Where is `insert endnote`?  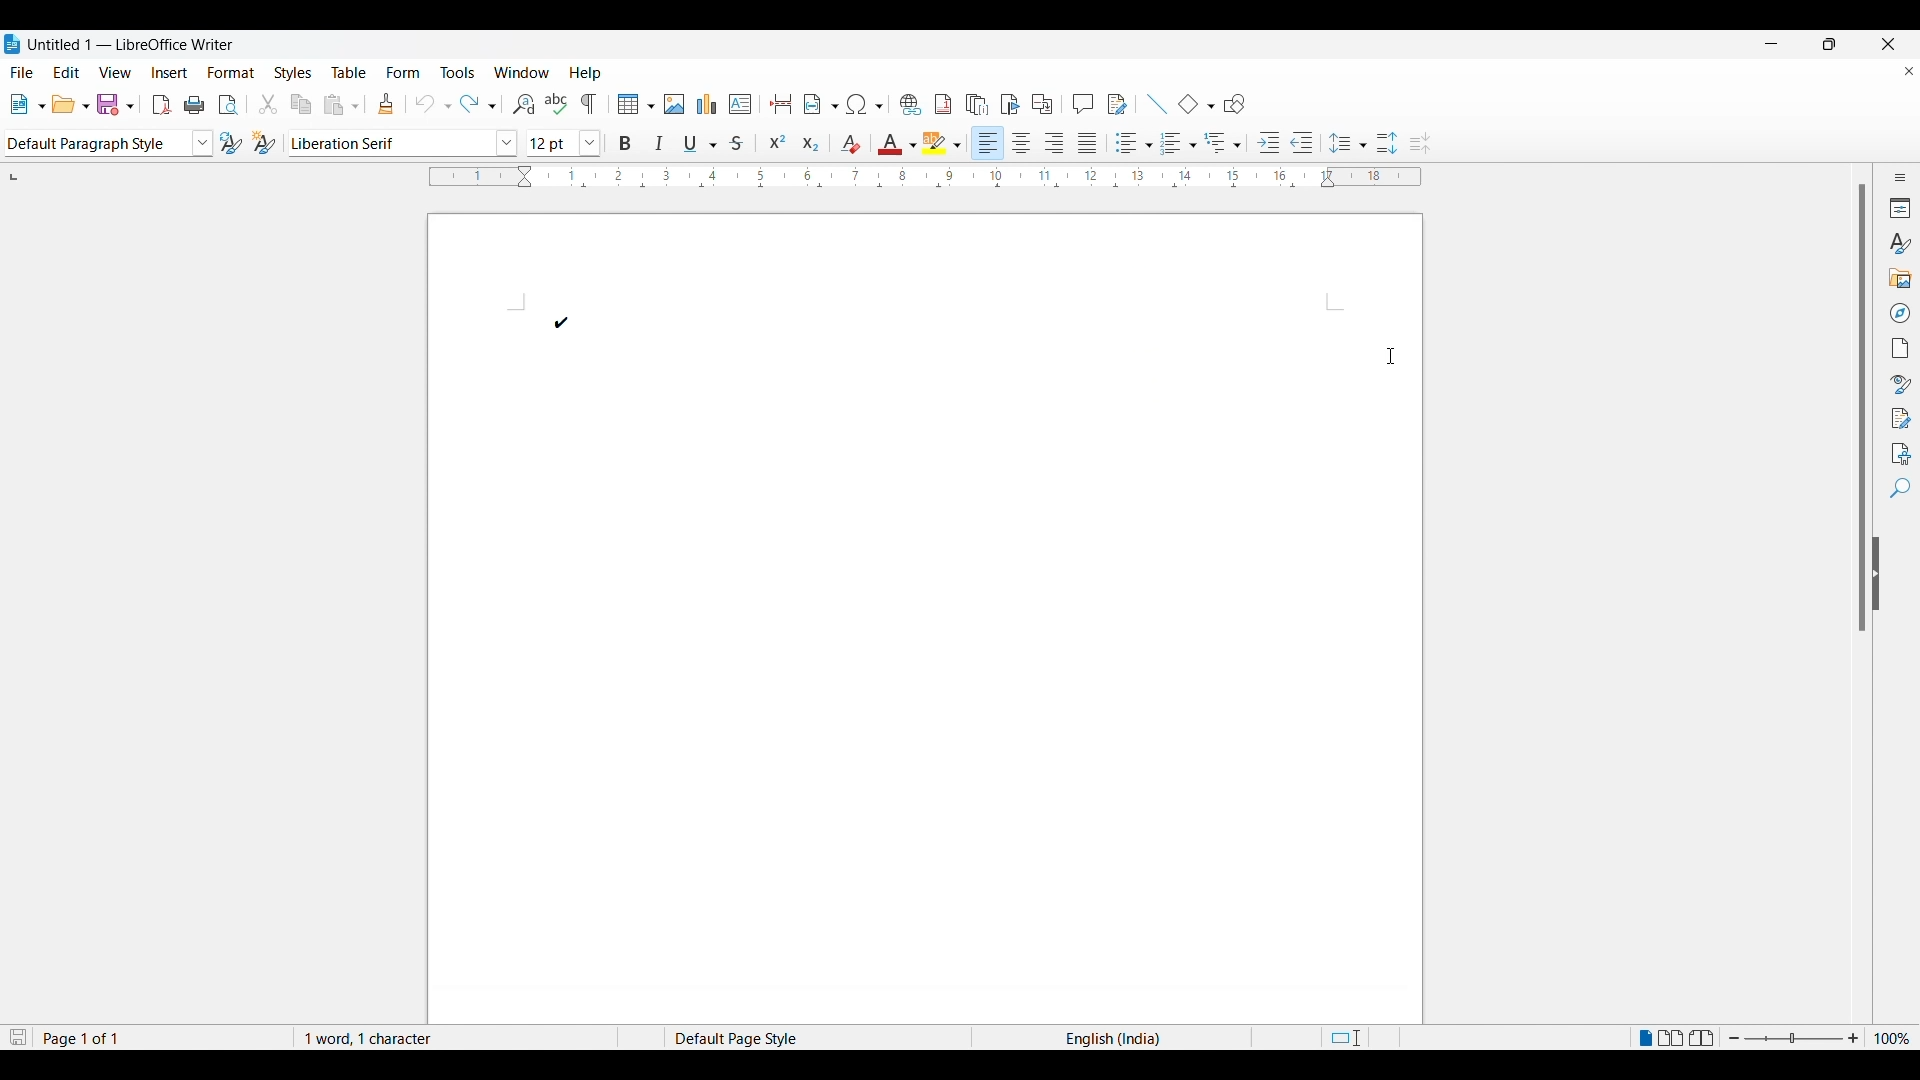 insert endnote is located at coordinates (976, 103).